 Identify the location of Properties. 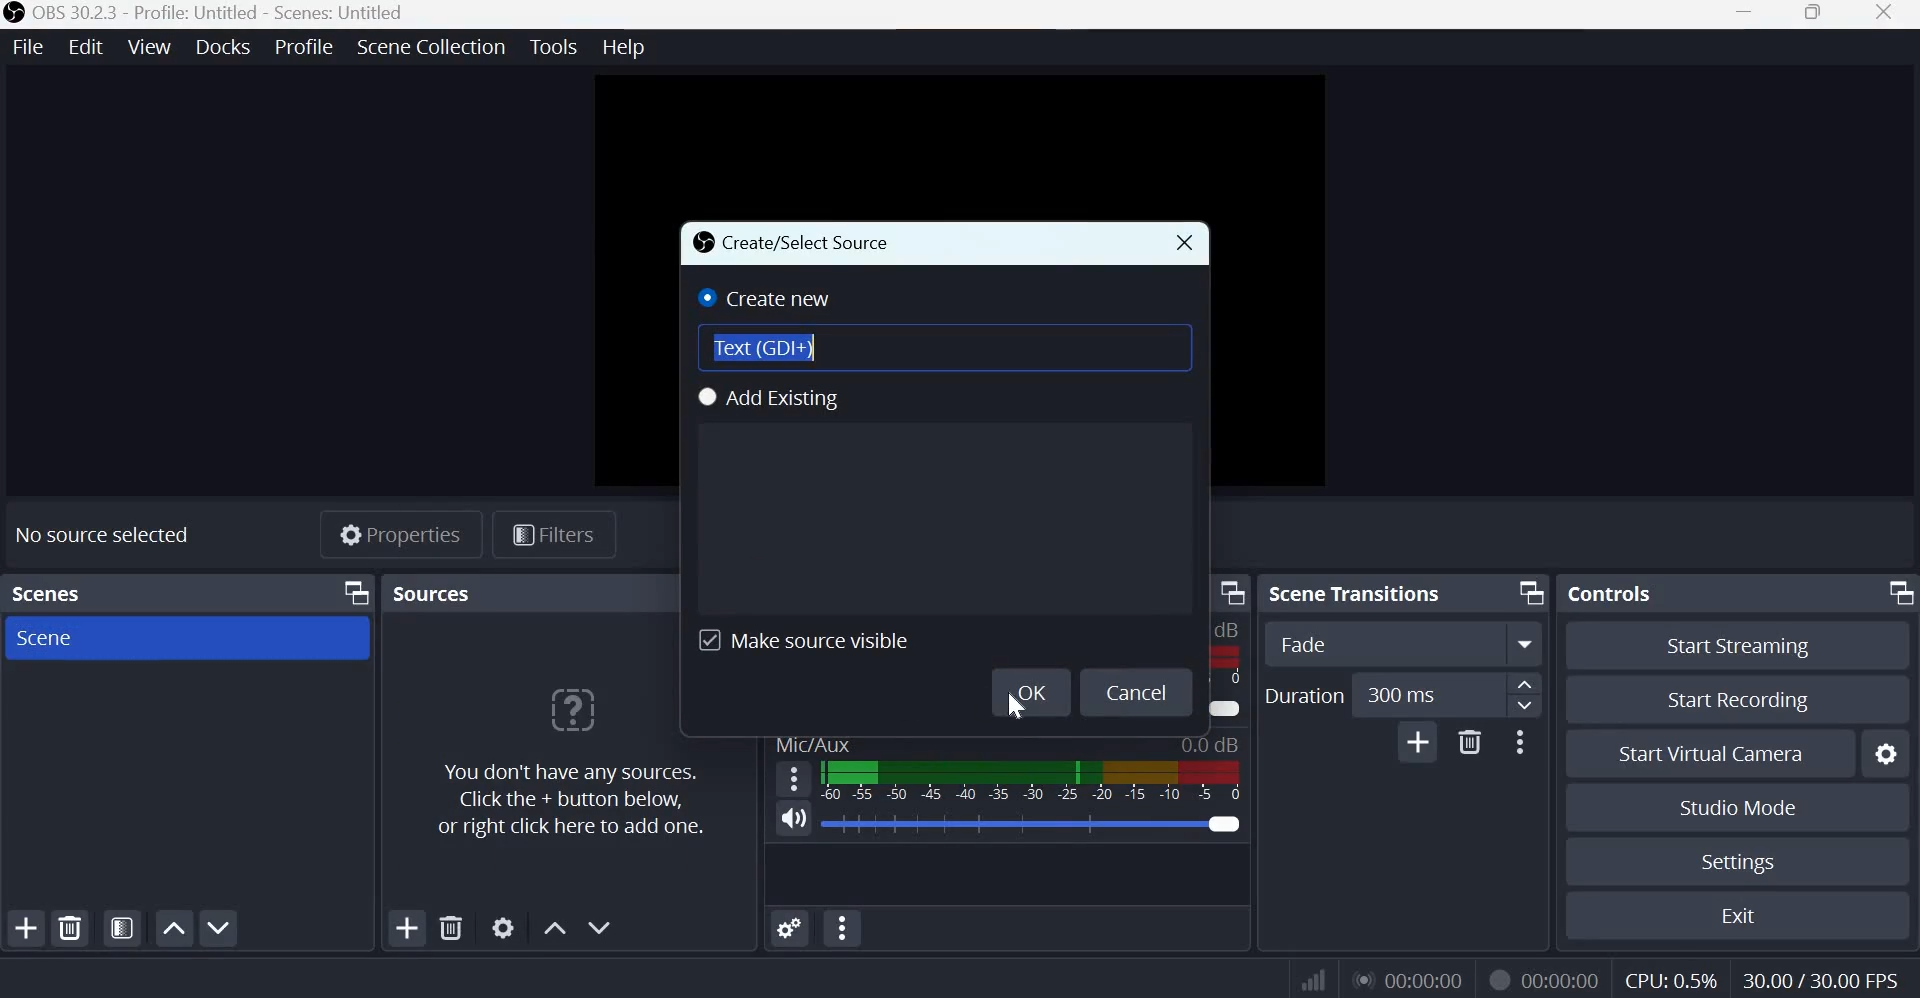
(399, 534).